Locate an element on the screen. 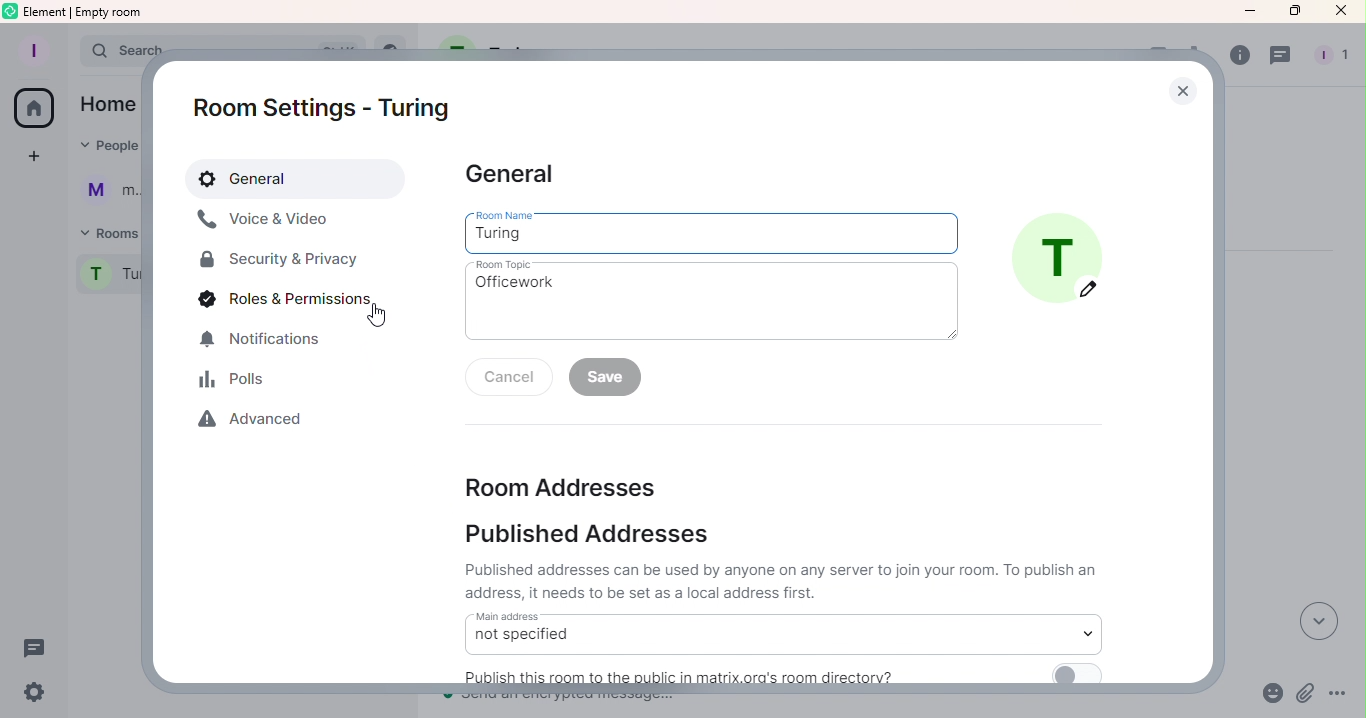 The height and width of the screenshot is (718, 1366). Publish addresses is located at coordinates (777, 559).